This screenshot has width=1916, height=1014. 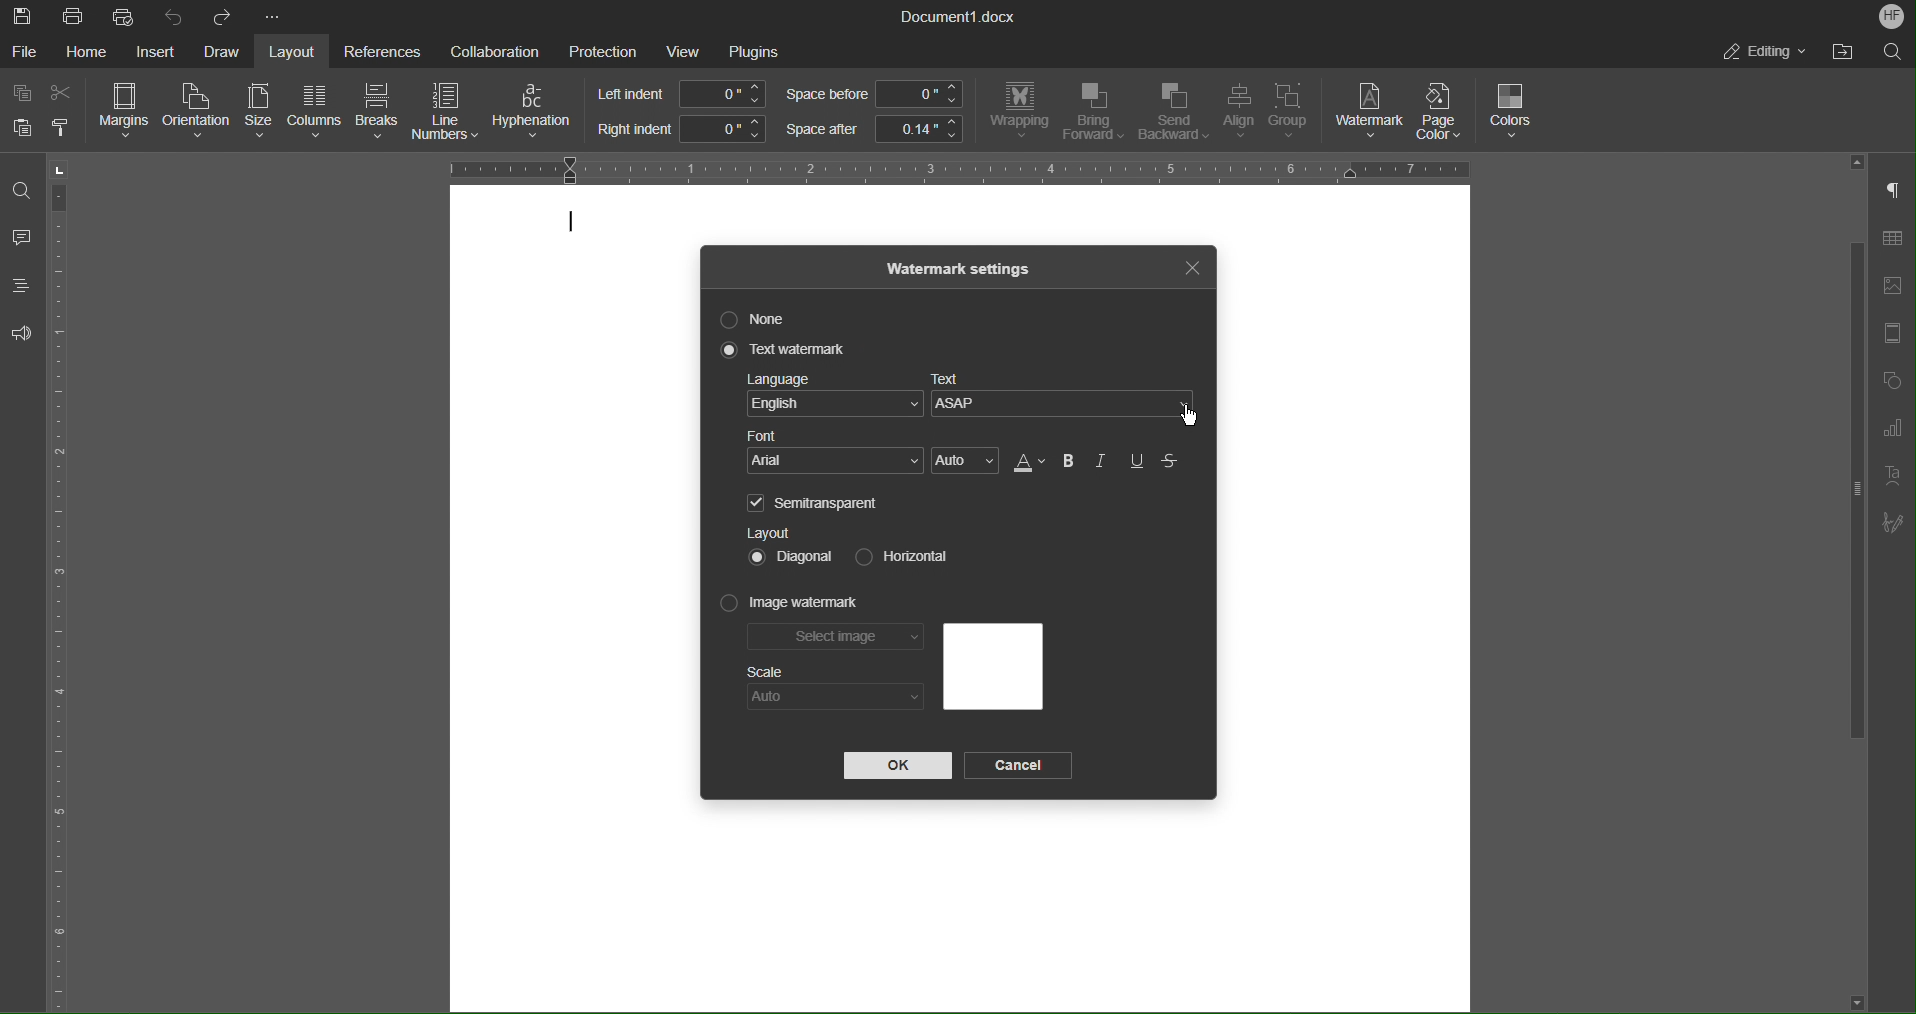 What do you see at coordinates (1891, 334) in the screenshot?
I see `Page Template` at bounding box center [1891, 334].